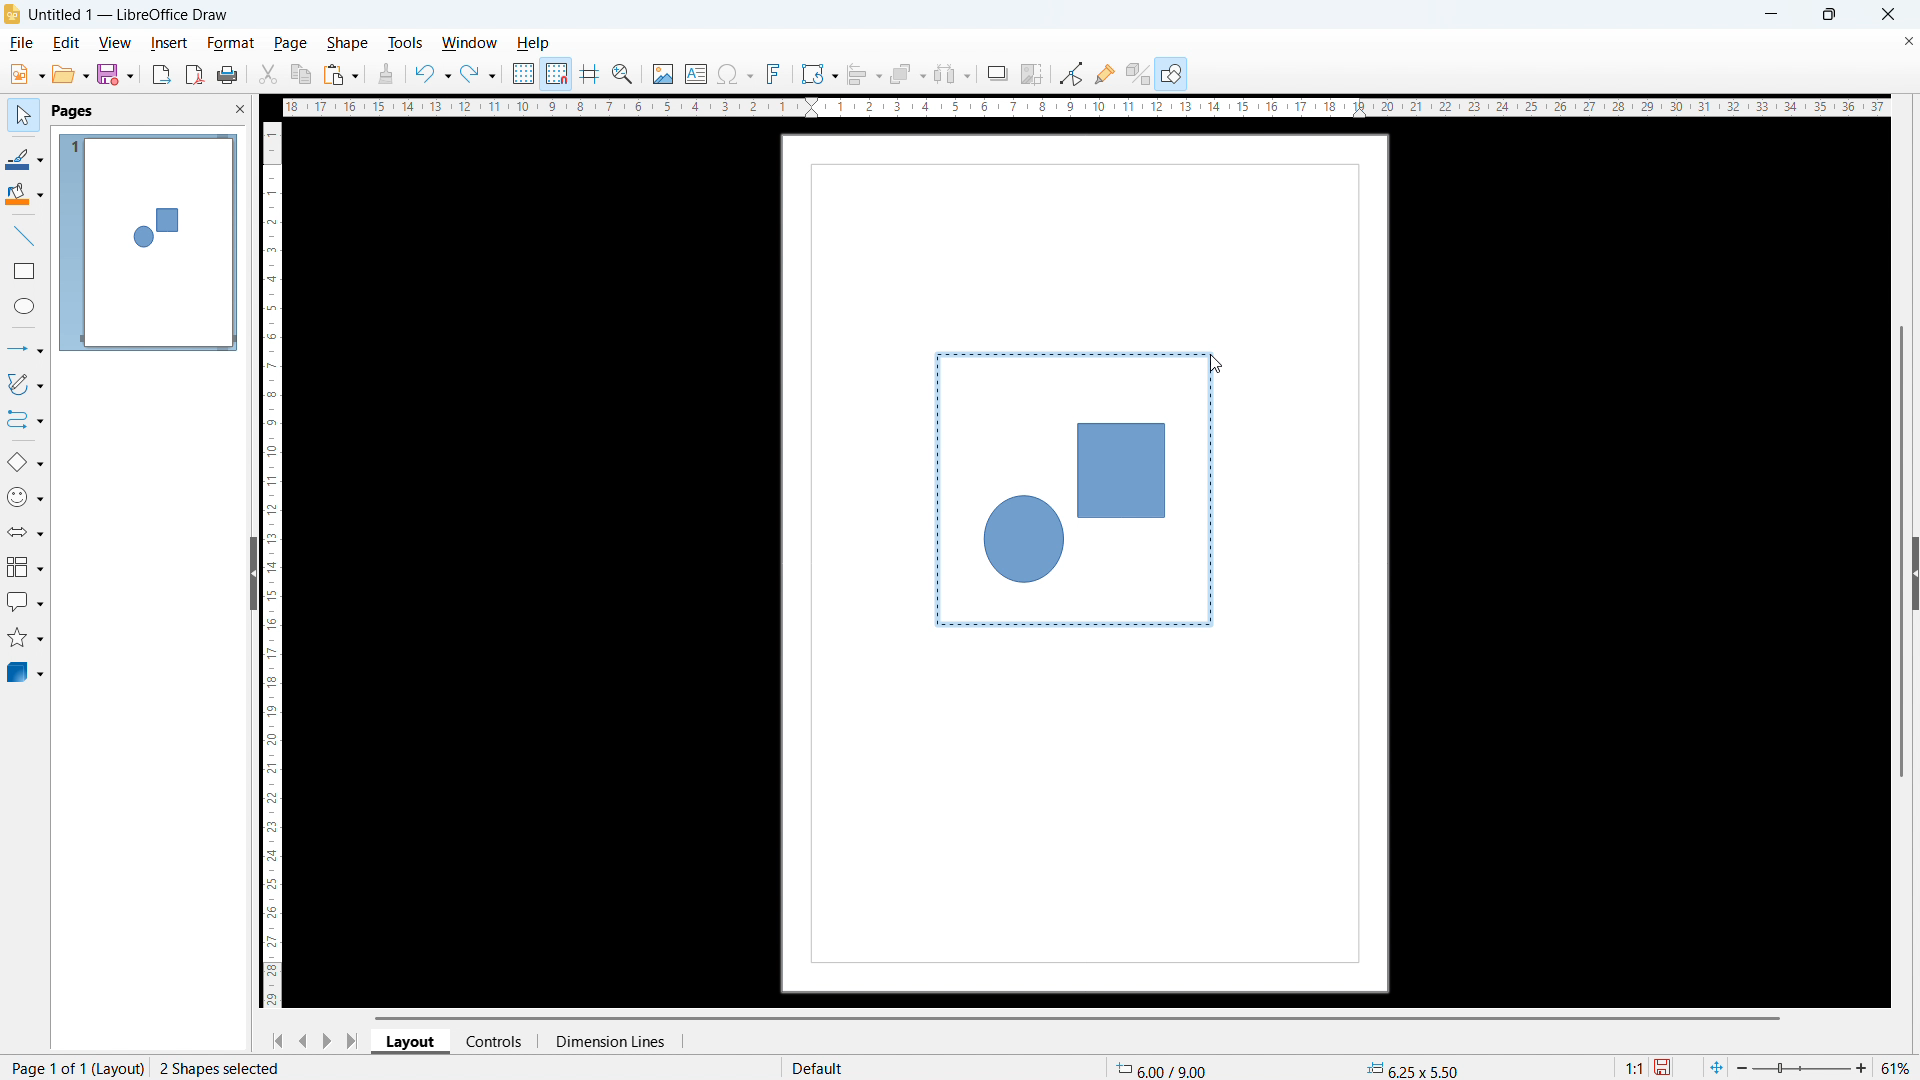  What do you see at coordinates (24, 270) in the screenshot?
I see `rectangle` at bounding box center [24, 270].